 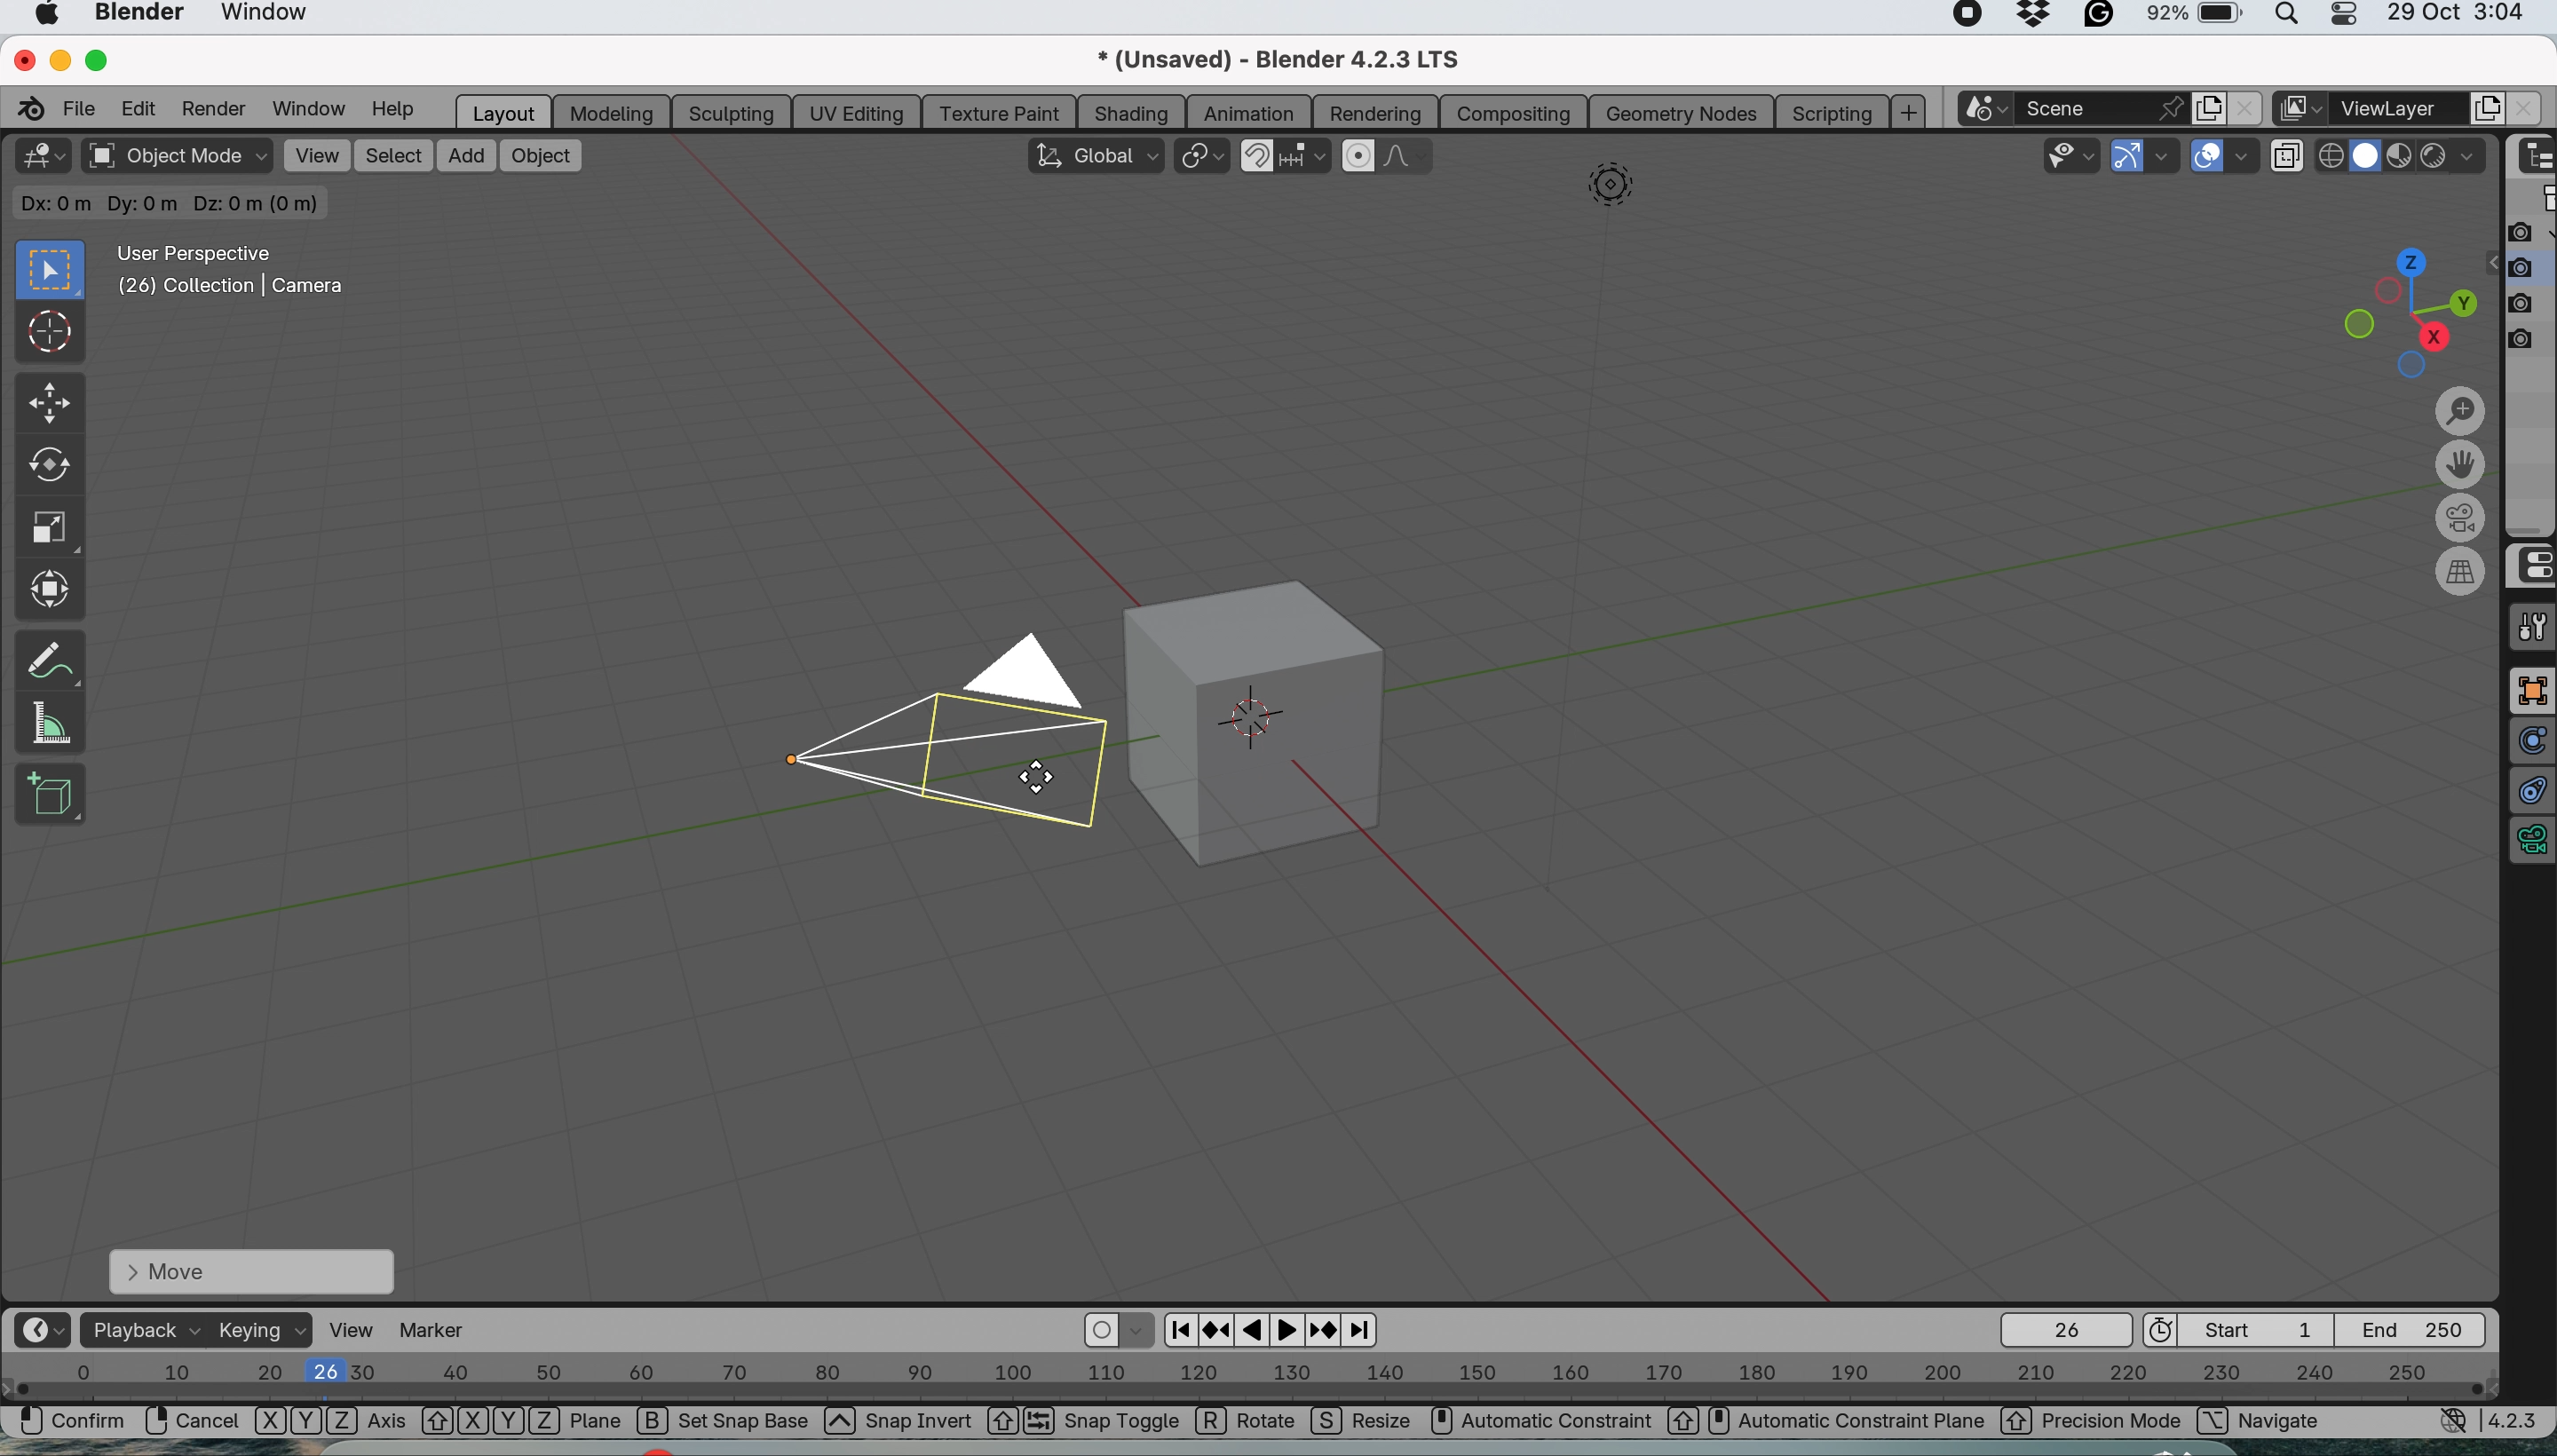 I want to click on *(Unsaved) - Blend 4.2.3 LTS, so click(x=1302, y=59).